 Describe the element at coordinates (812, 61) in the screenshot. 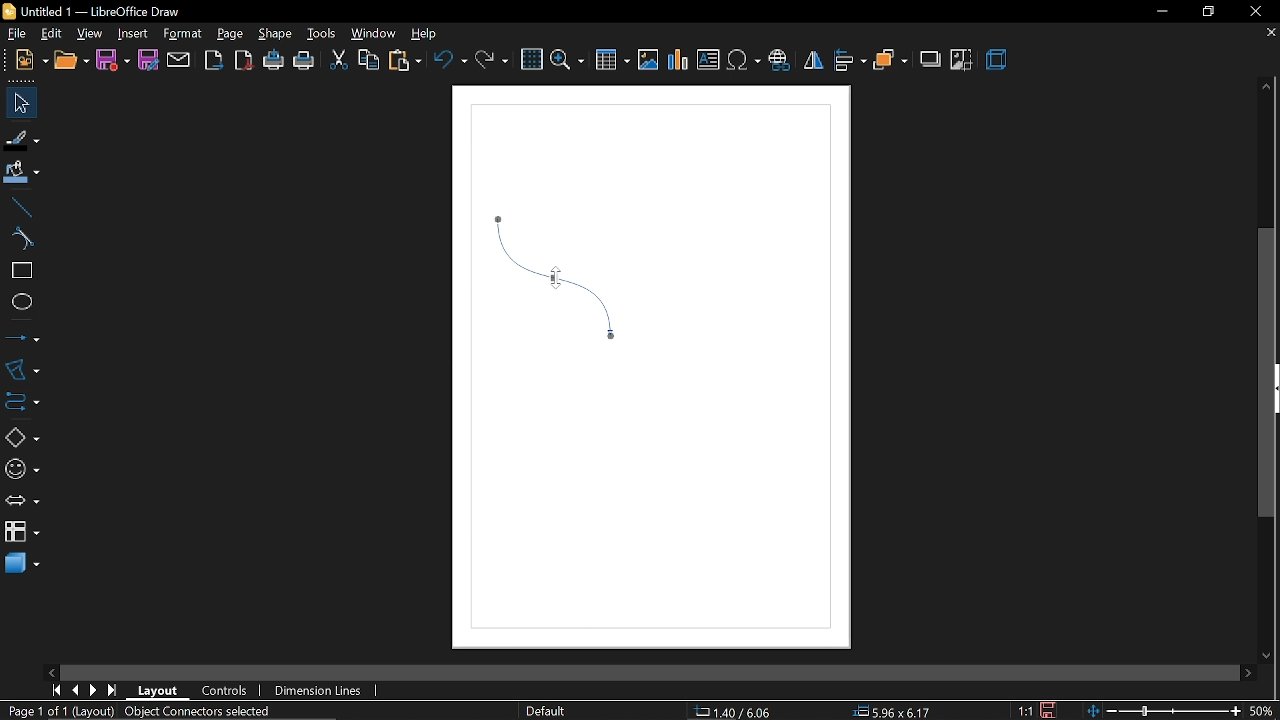

I see `flip` at that location.